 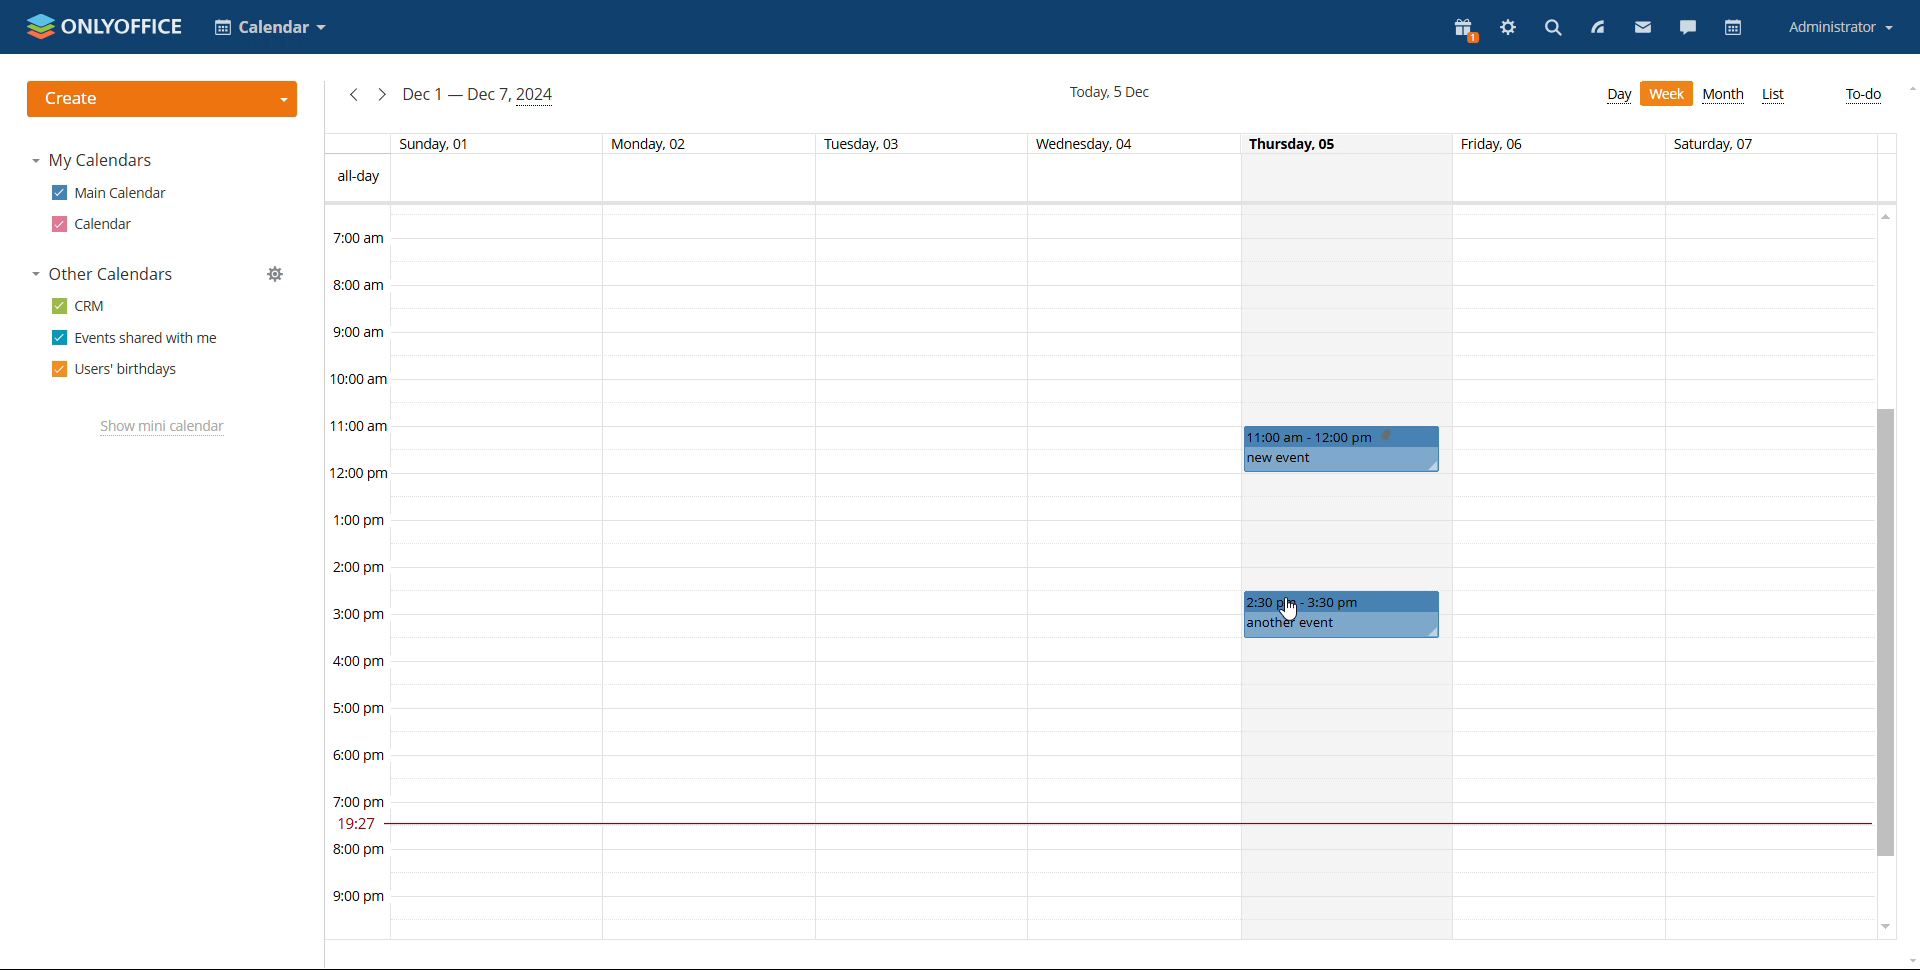 What do you see at coordinates (1343, 627) in the screenshot?
I see `another event` at bounding box center [1343, 627].